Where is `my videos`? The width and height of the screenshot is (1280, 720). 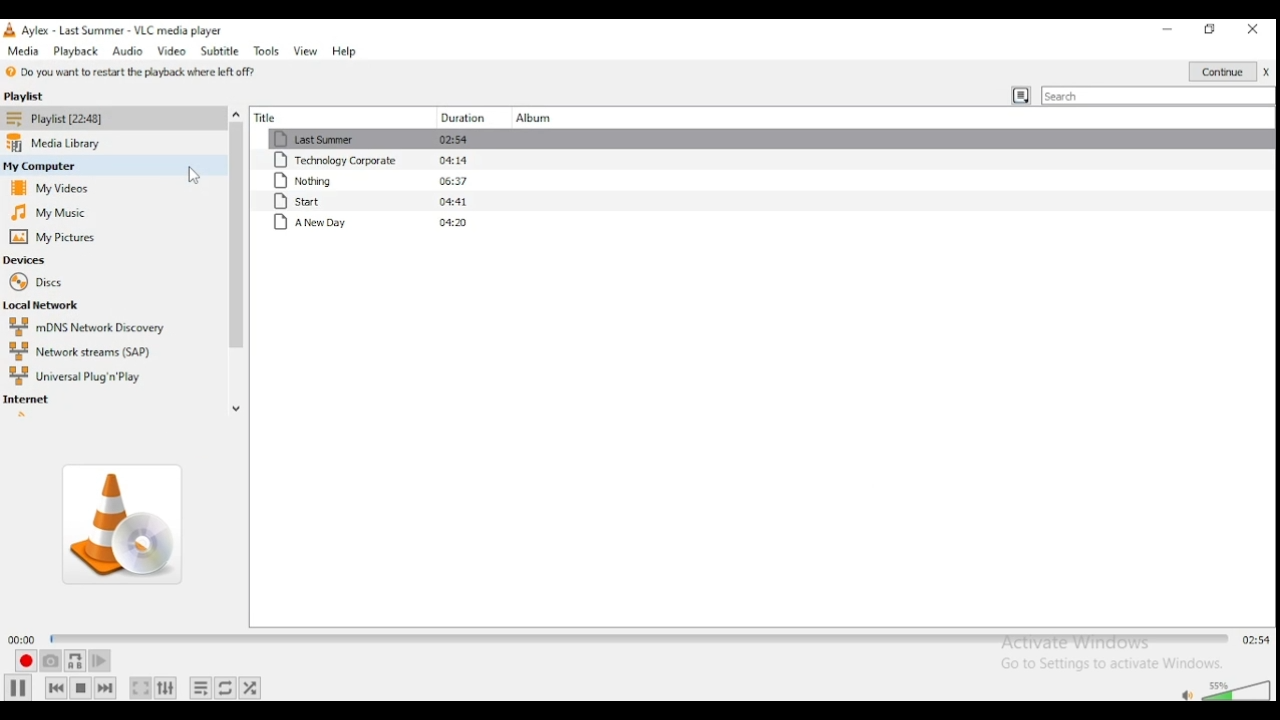 my videos is located at coordinates (50, 186).